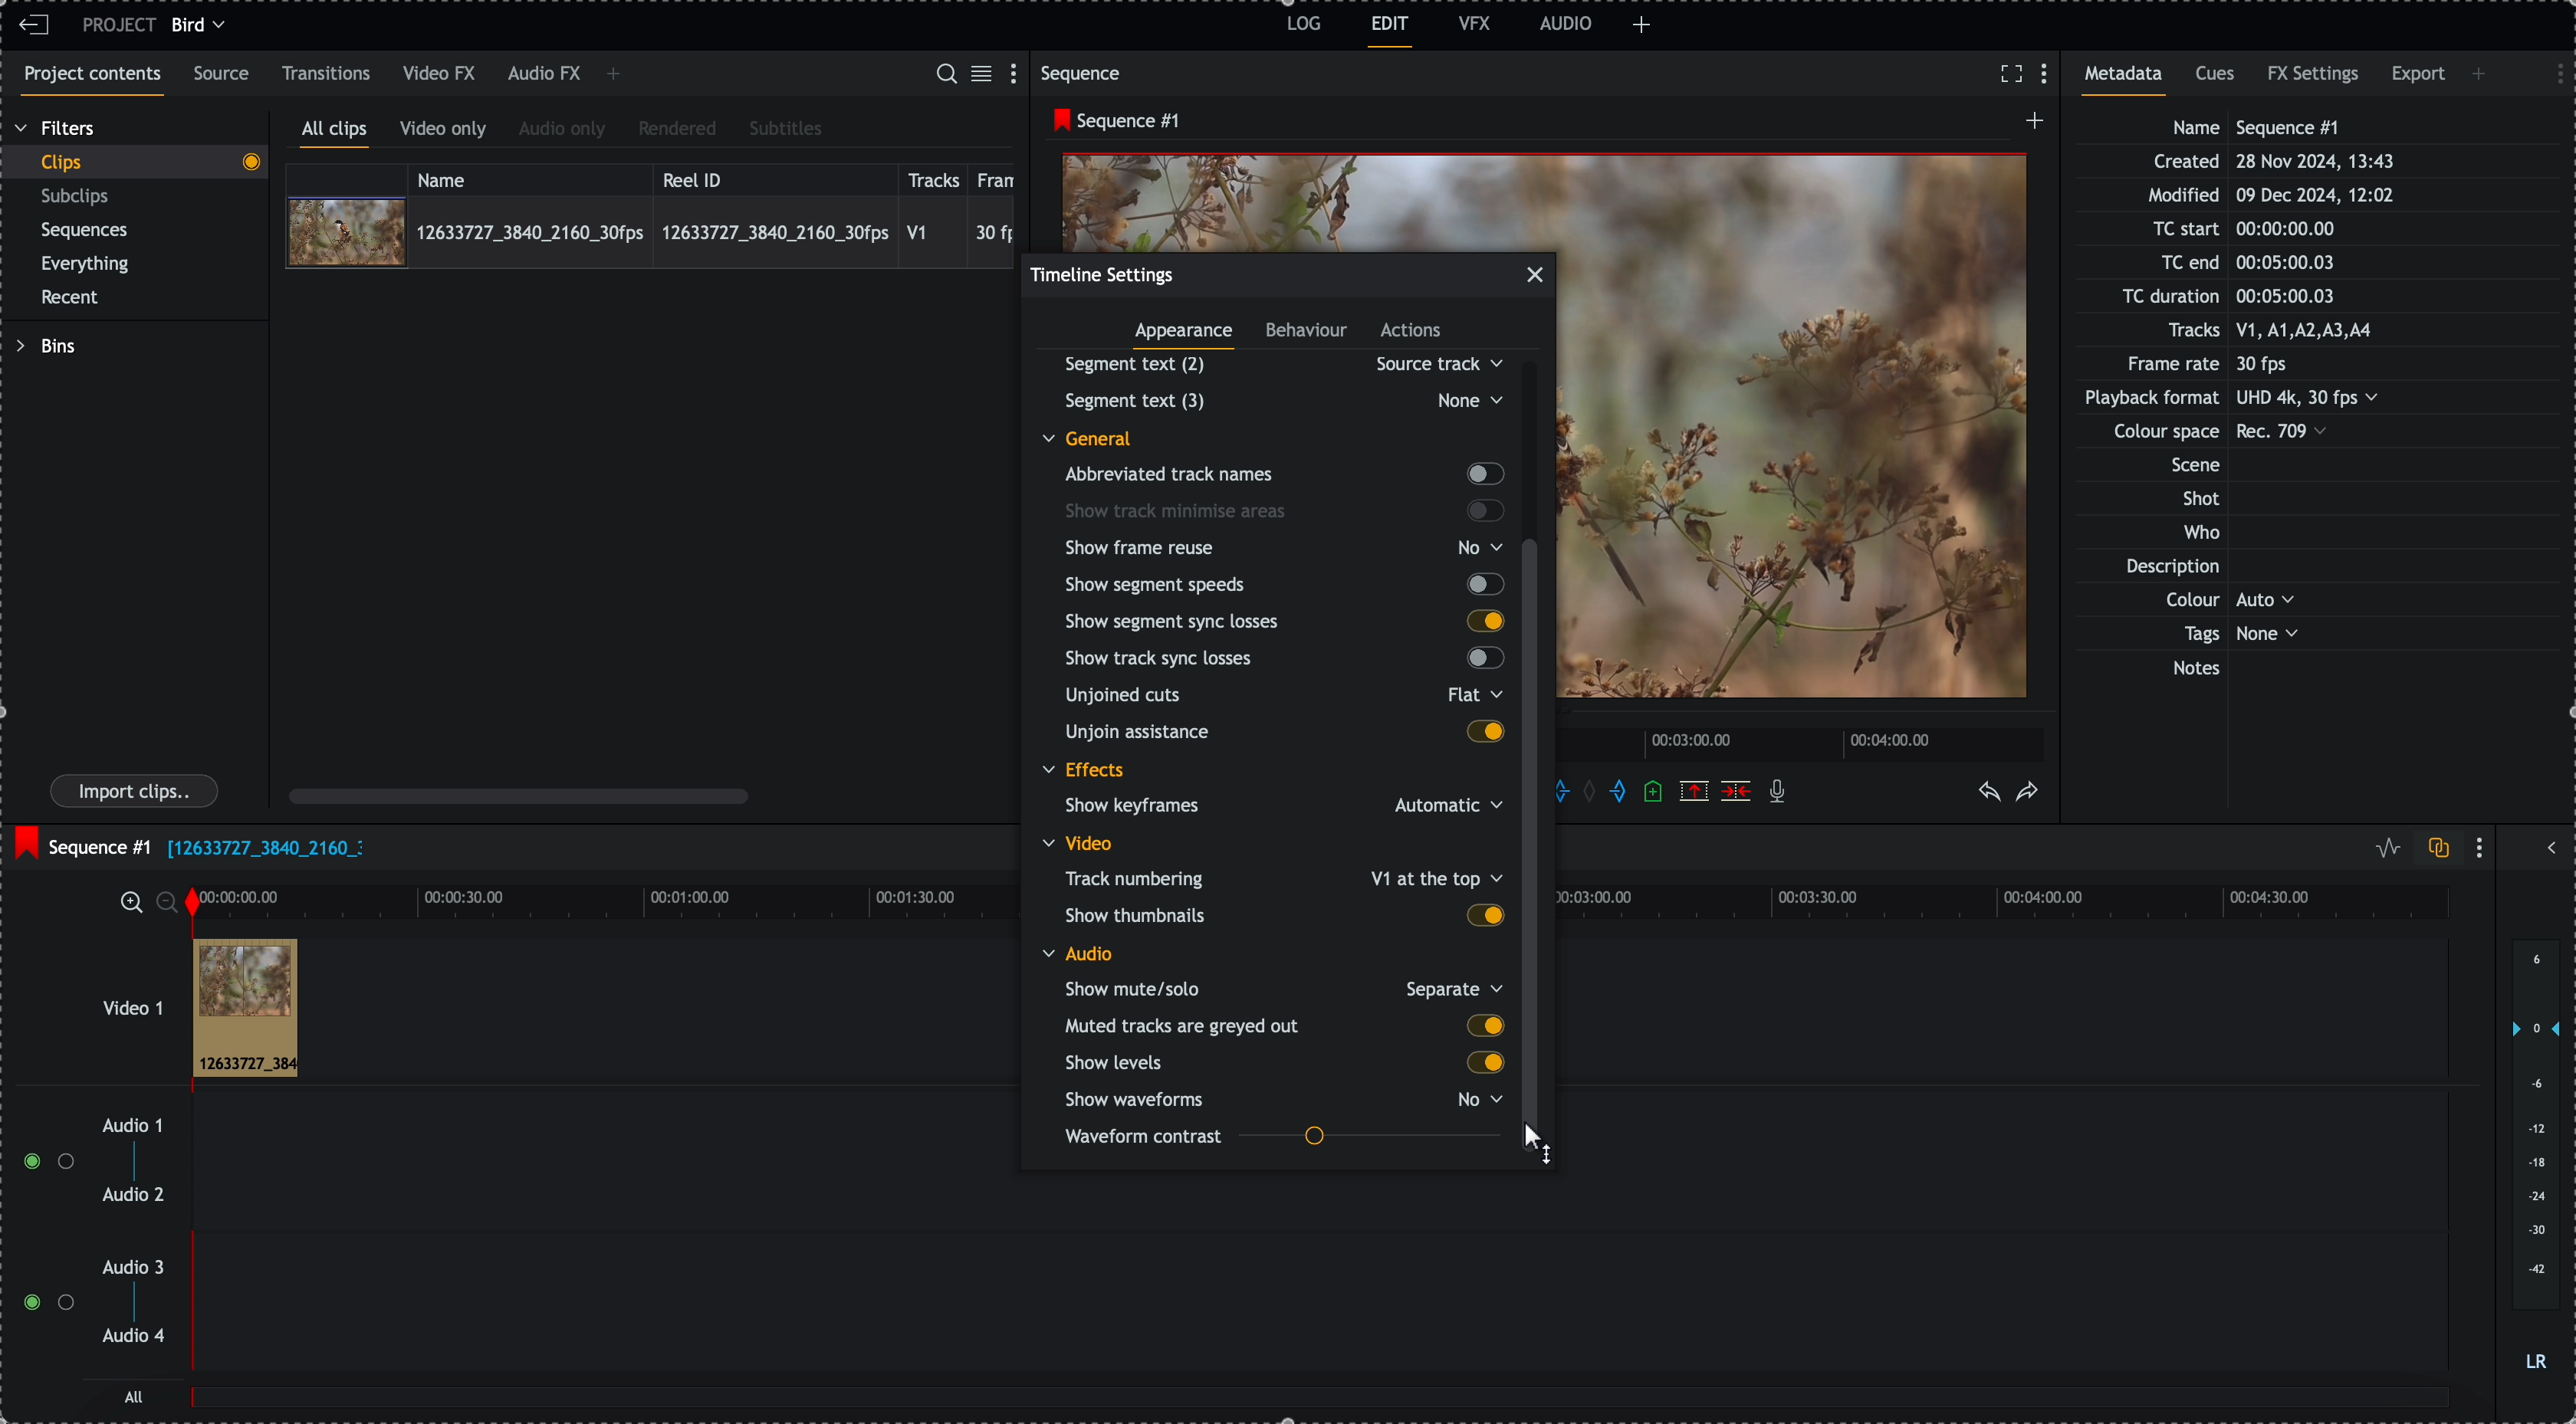  What do you see at coordinates (137, 792) in the screenshot?
I see `import clips button` at bounding box center [137, 792].